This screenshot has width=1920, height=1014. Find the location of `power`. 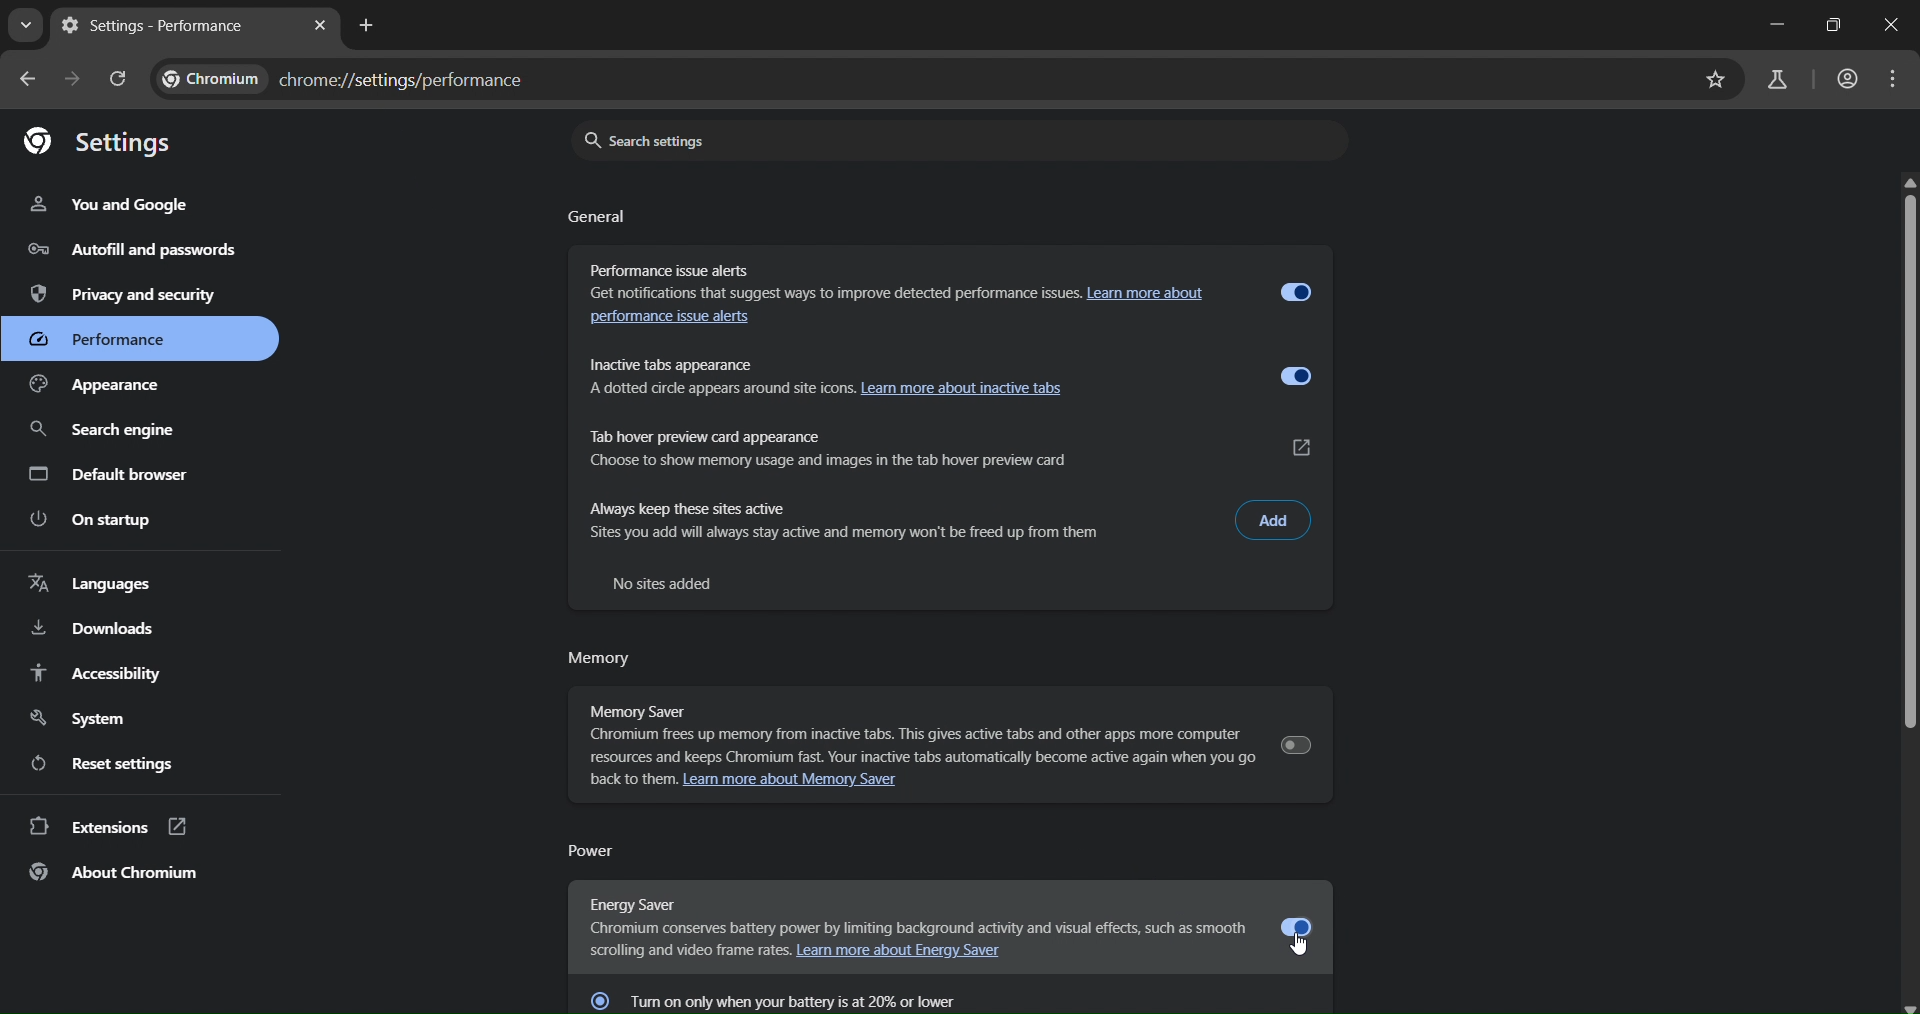

power is located at coordinates (598, 850).